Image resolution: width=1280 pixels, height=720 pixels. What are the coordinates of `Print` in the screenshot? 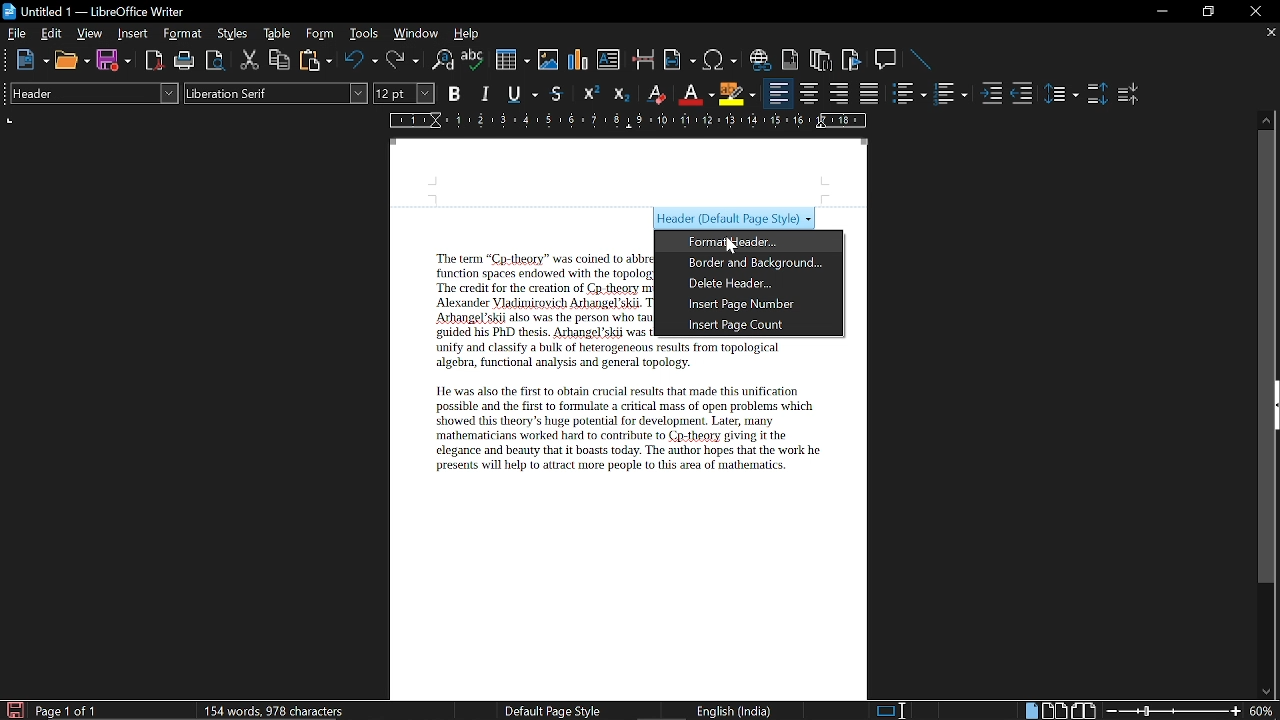 It's located at (185, 61).